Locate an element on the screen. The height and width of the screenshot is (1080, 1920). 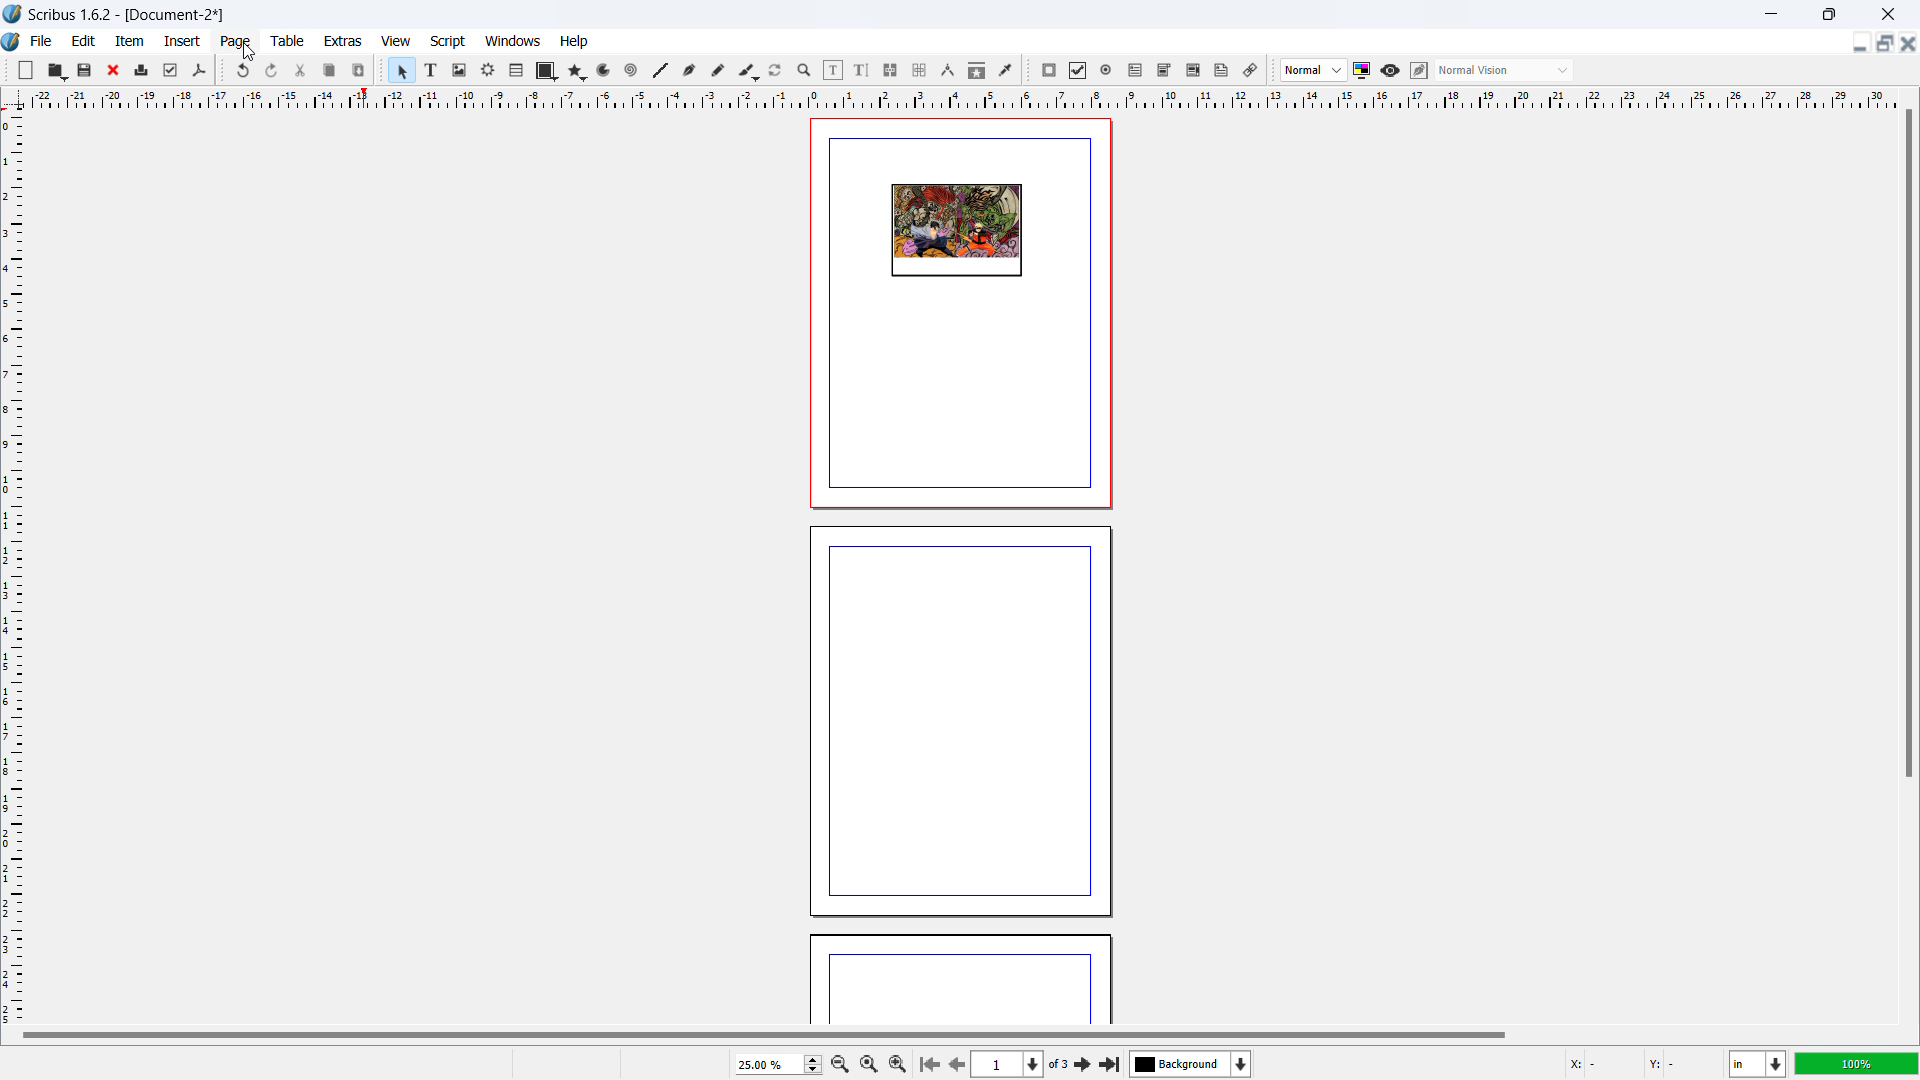
logo is located at coordinates (12, 43).